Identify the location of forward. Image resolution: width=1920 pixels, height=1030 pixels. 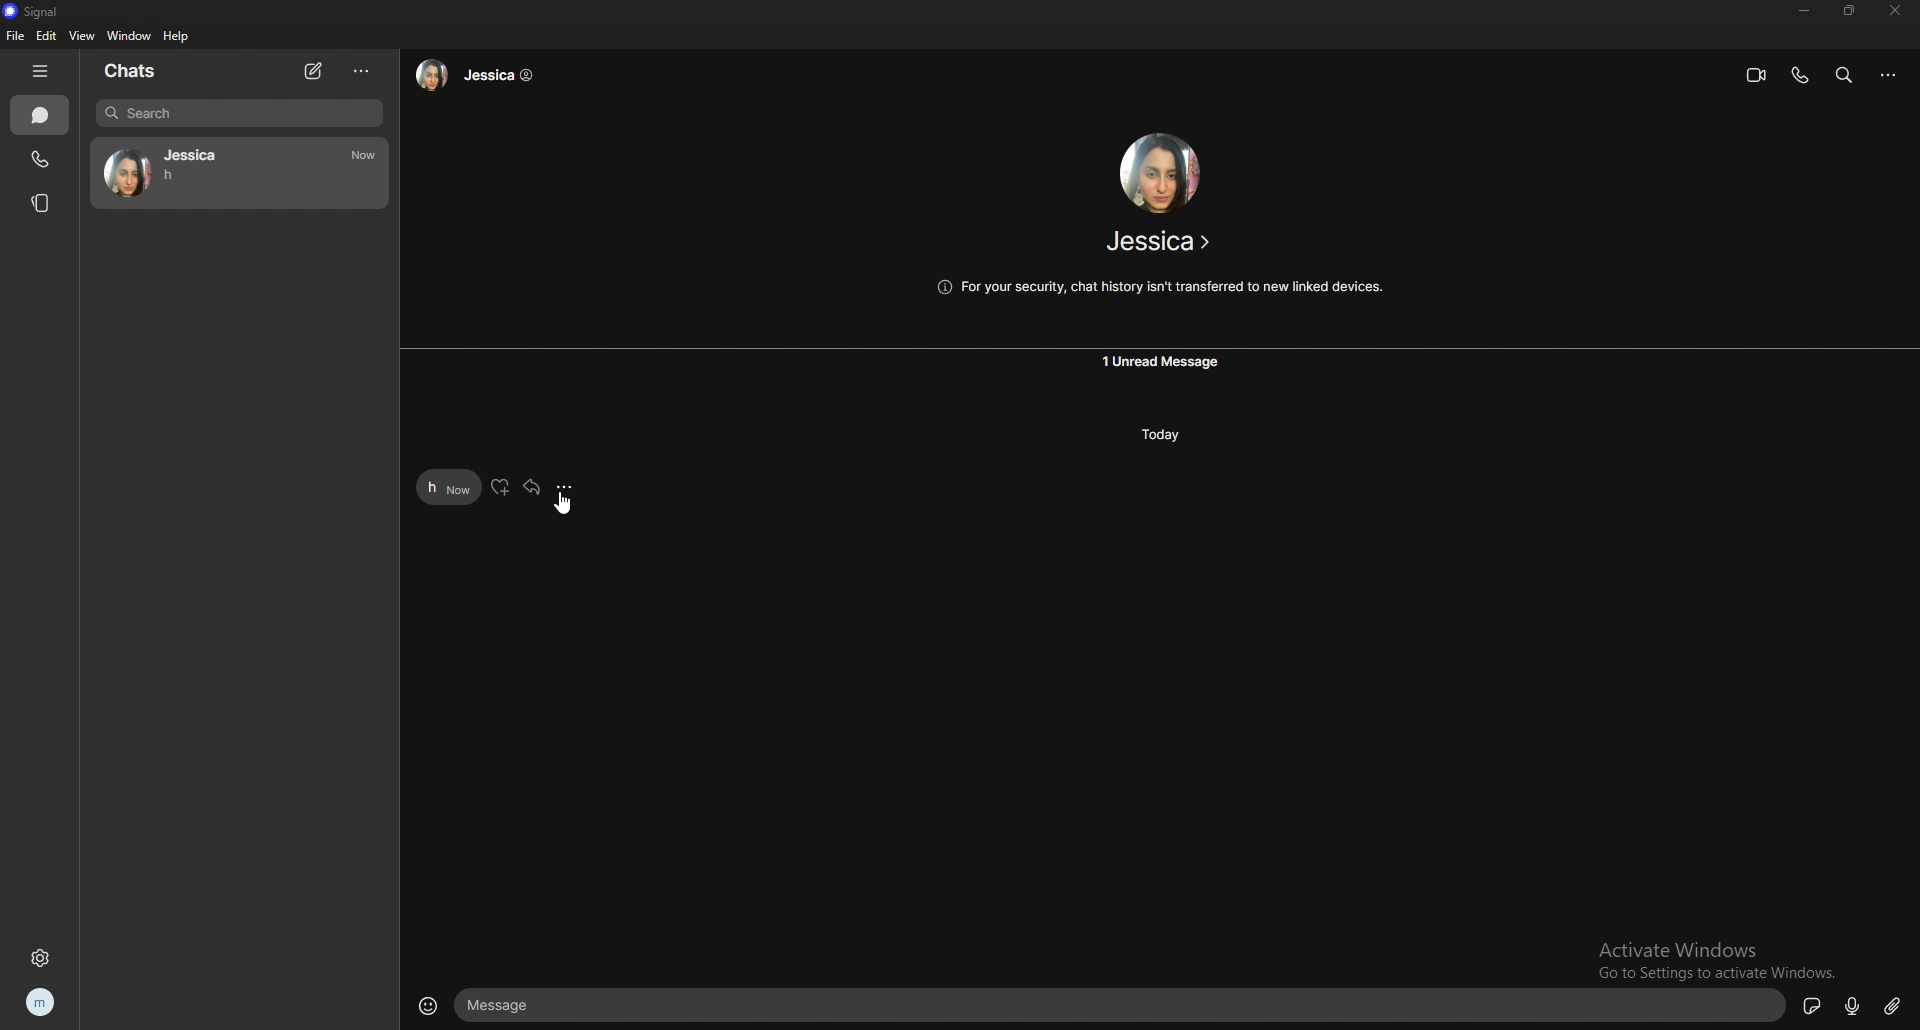
(534, 488).